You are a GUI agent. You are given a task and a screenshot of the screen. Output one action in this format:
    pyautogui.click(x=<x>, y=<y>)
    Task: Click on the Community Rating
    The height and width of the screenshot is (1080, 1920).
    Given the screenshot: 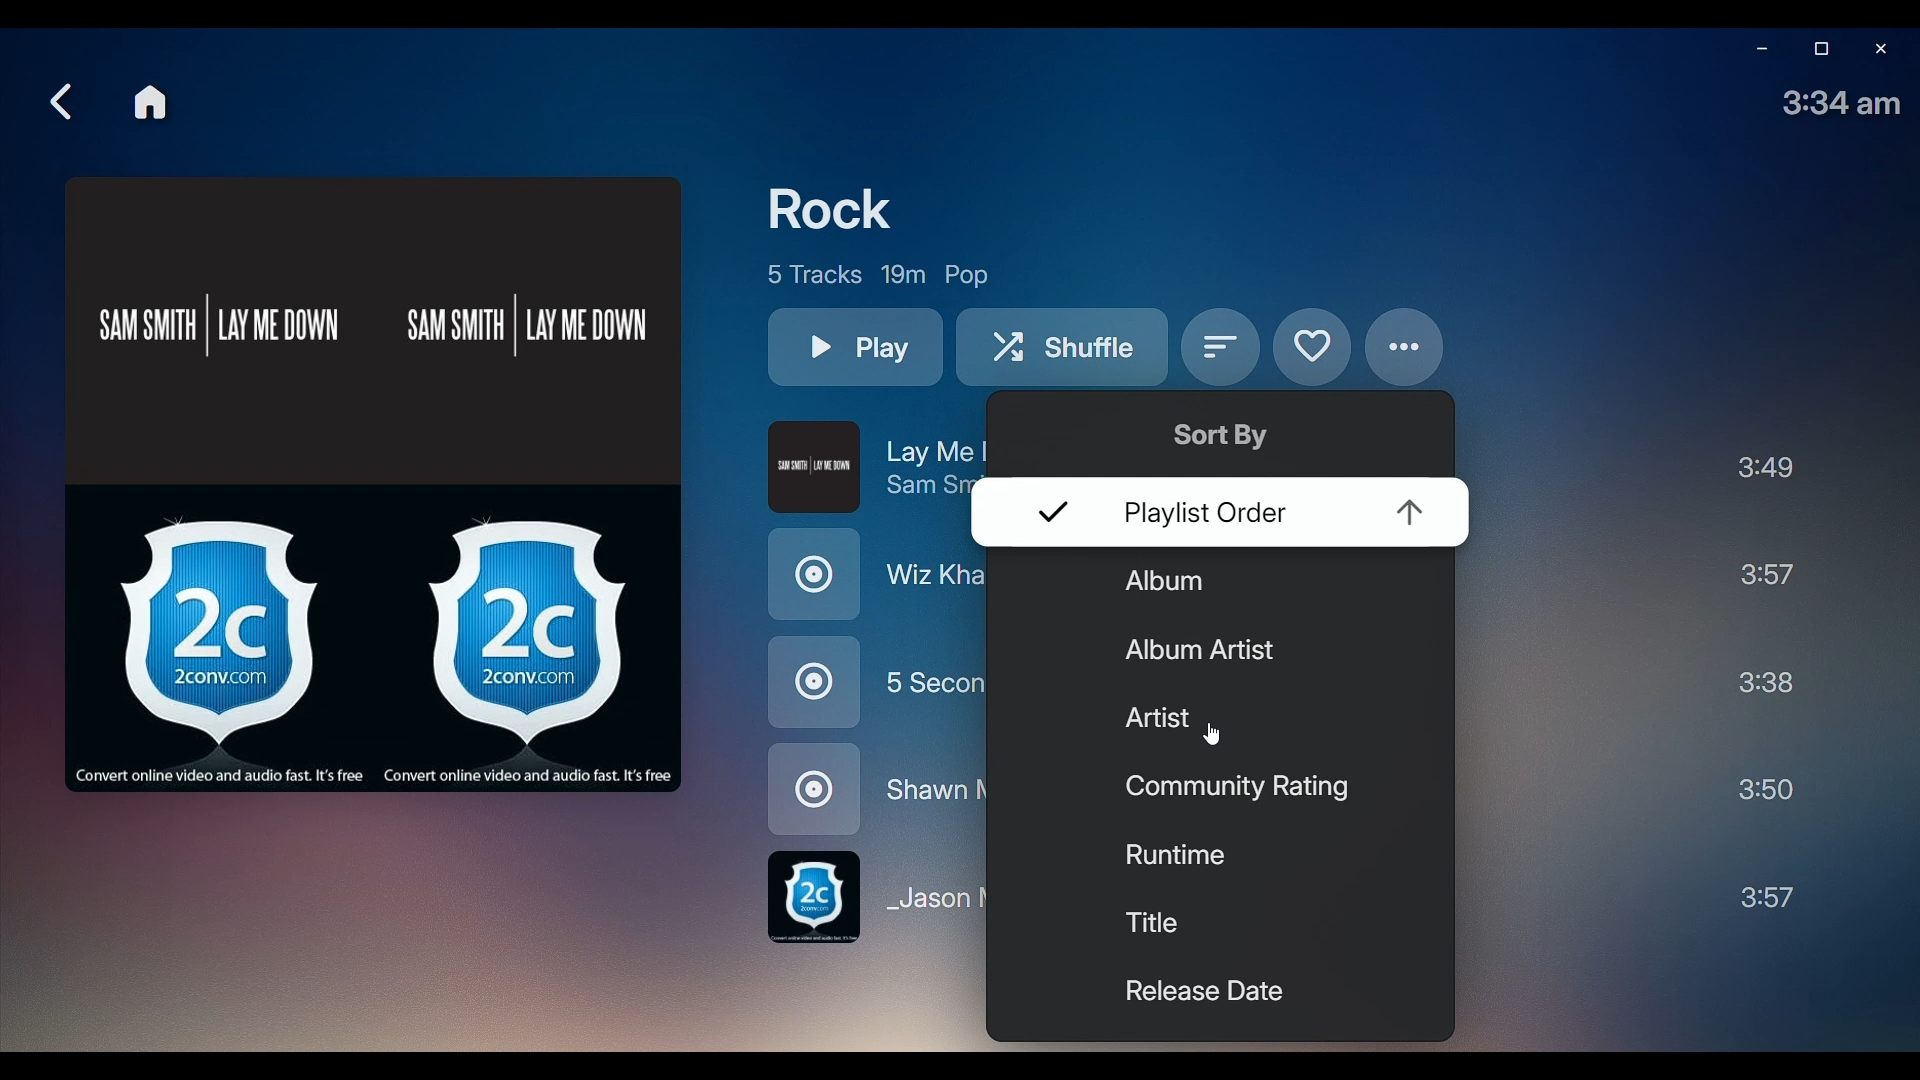 What is the action you would take?
    pyautogui.click(x=1232, y=787)
    